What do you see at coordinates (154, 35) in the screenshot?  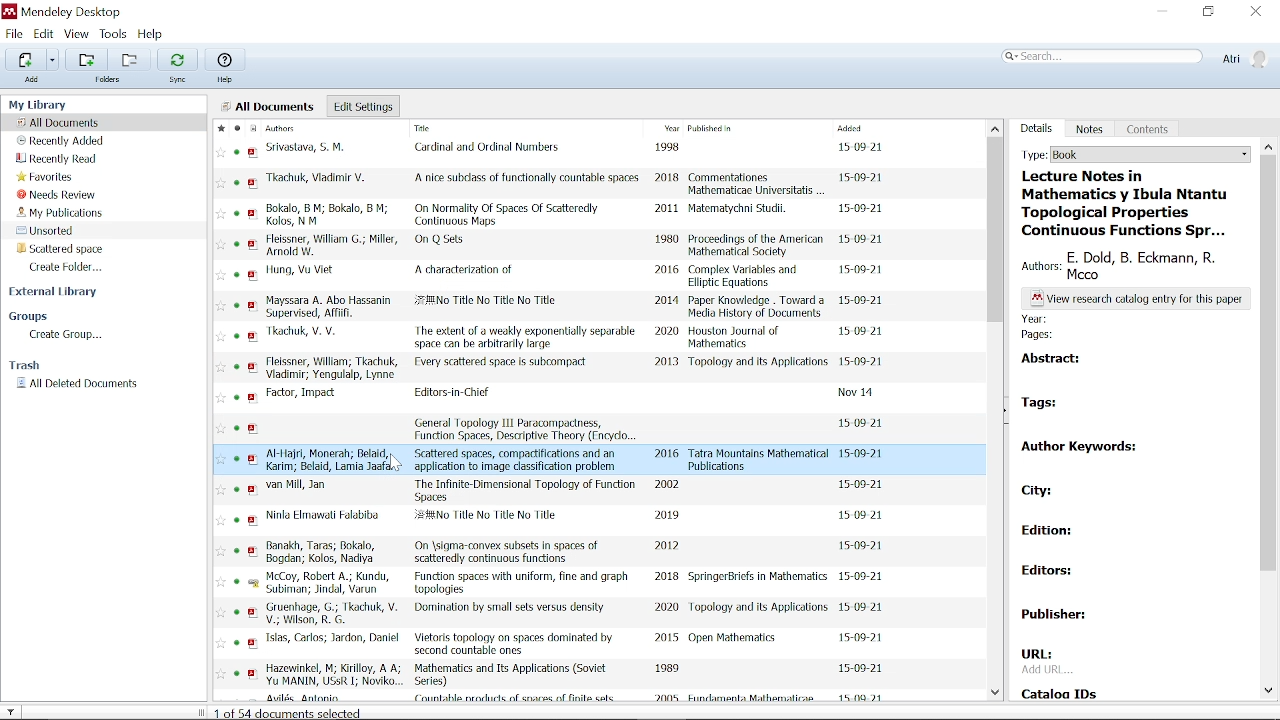 I see `Help` at bounding box center [154, 35].